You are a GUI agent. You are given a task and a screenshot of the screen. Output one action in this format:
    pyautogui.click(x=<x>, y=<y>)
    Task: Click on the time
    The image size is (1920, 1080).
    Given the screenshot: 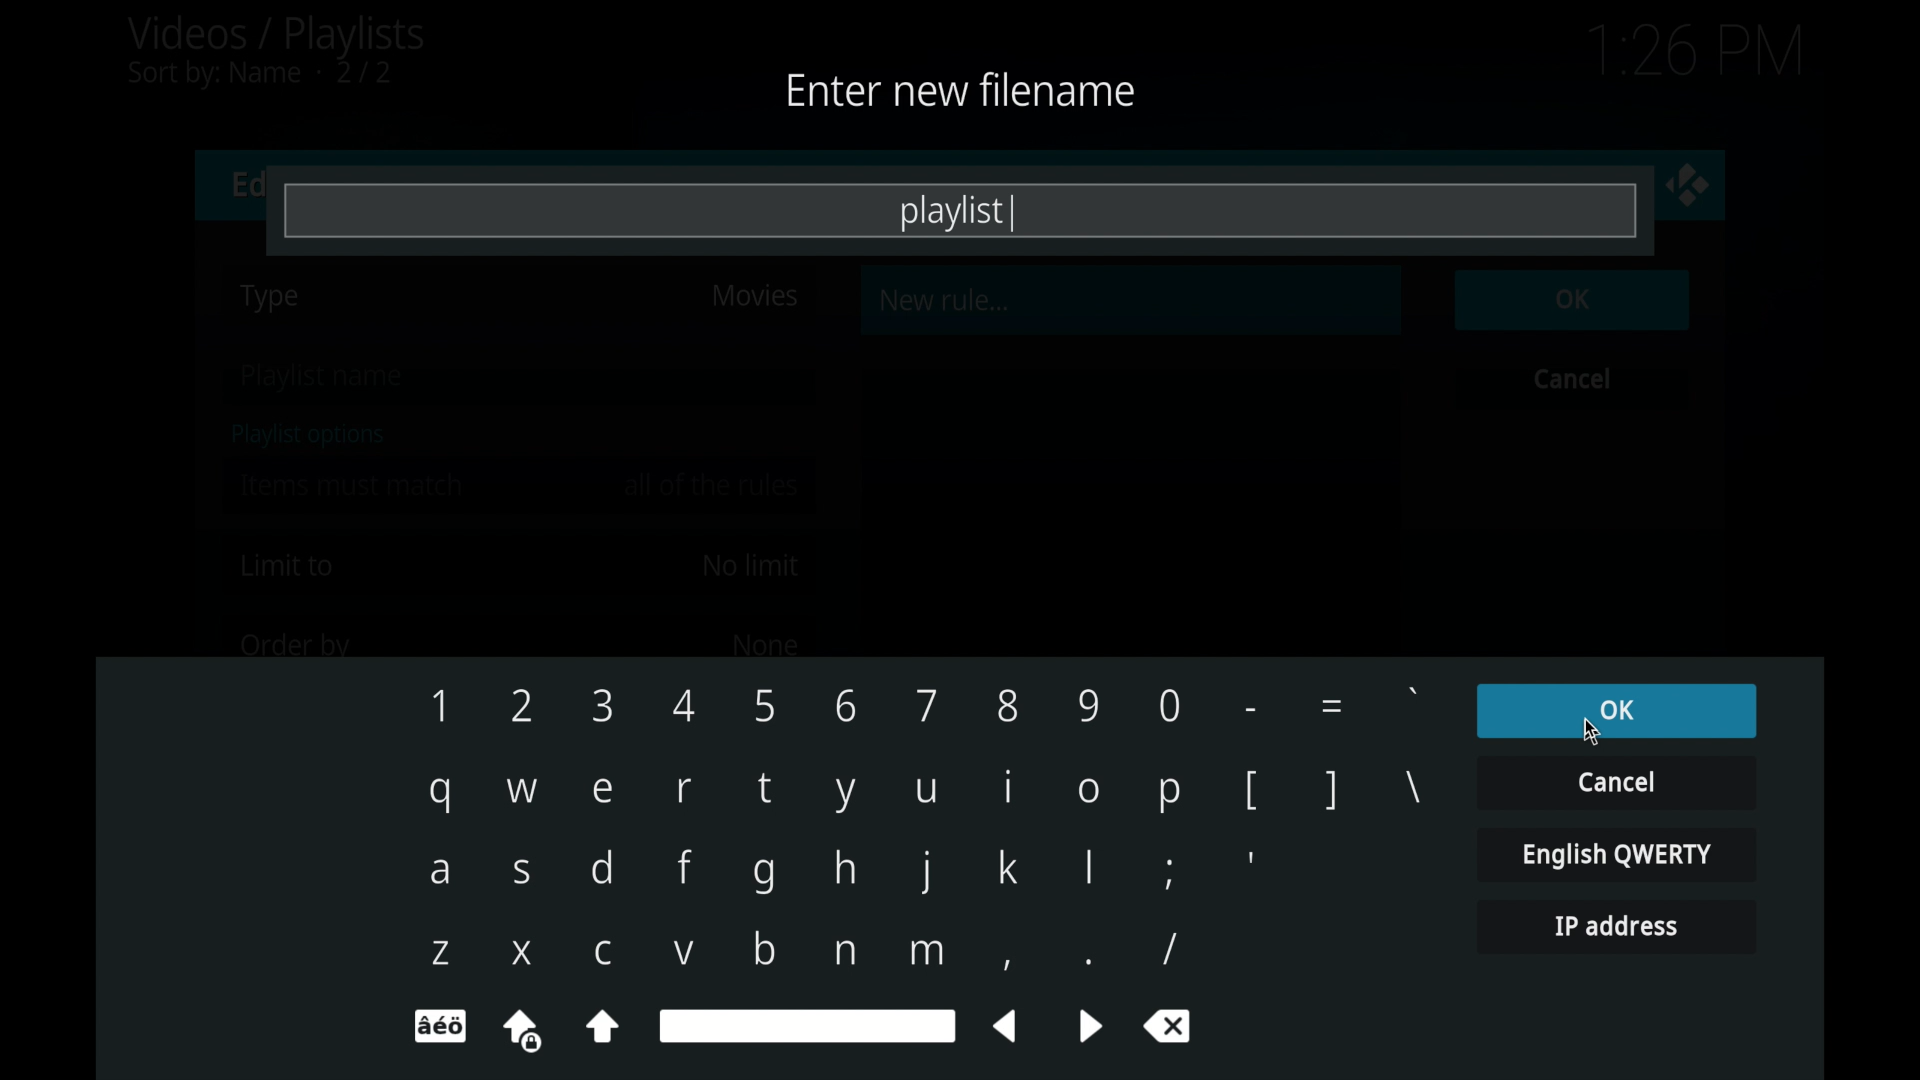 What is the action you would take?
    pyautogui.click(x=1694, y=52)
    